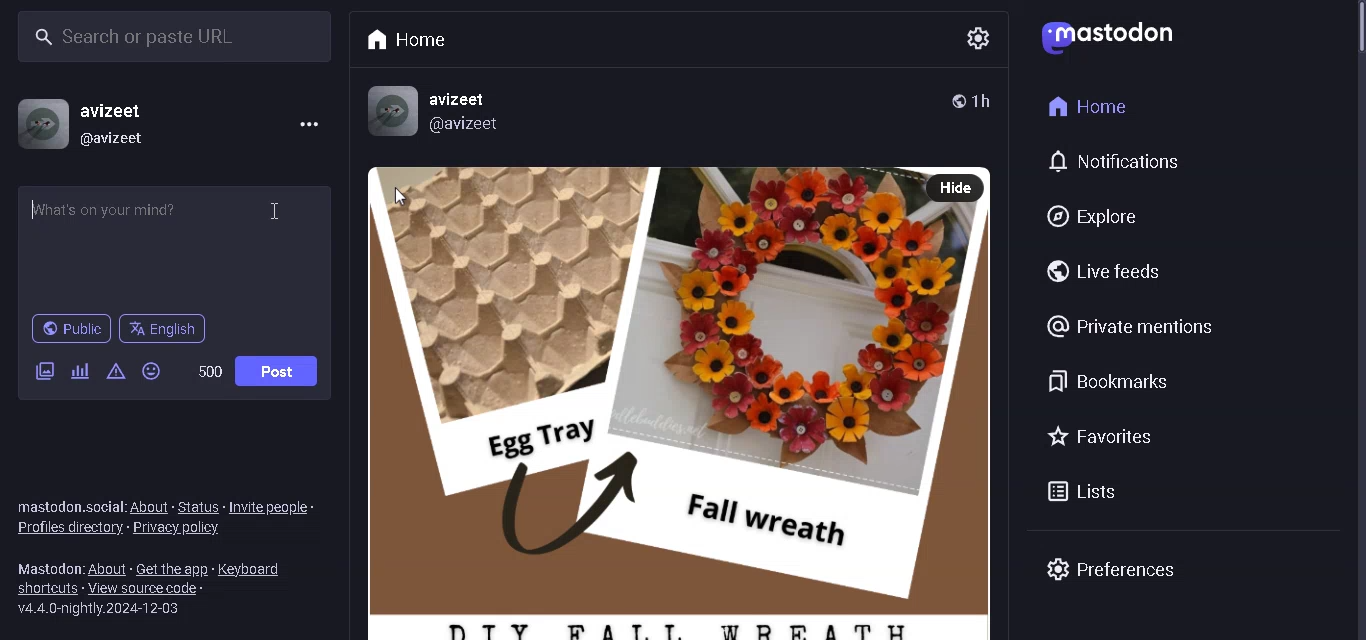  I want to click on typing cursor, so click(277, 215).